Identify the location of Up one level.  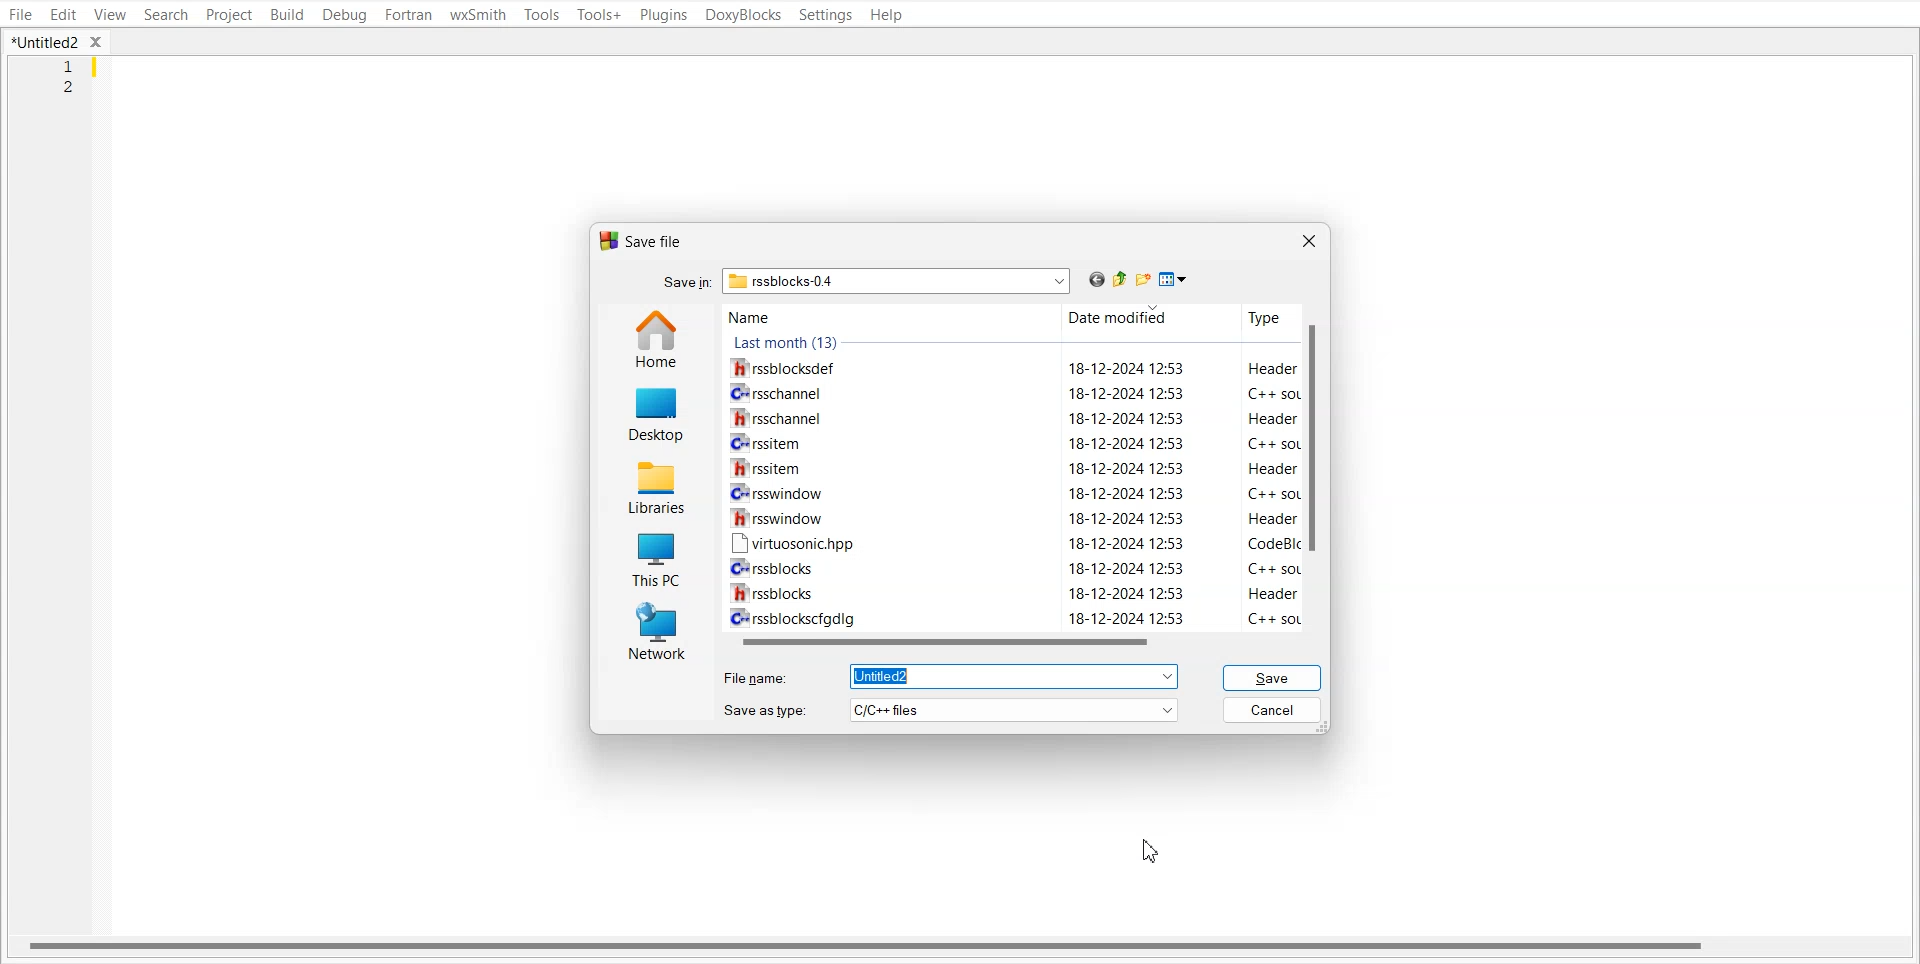
(1121, 279).